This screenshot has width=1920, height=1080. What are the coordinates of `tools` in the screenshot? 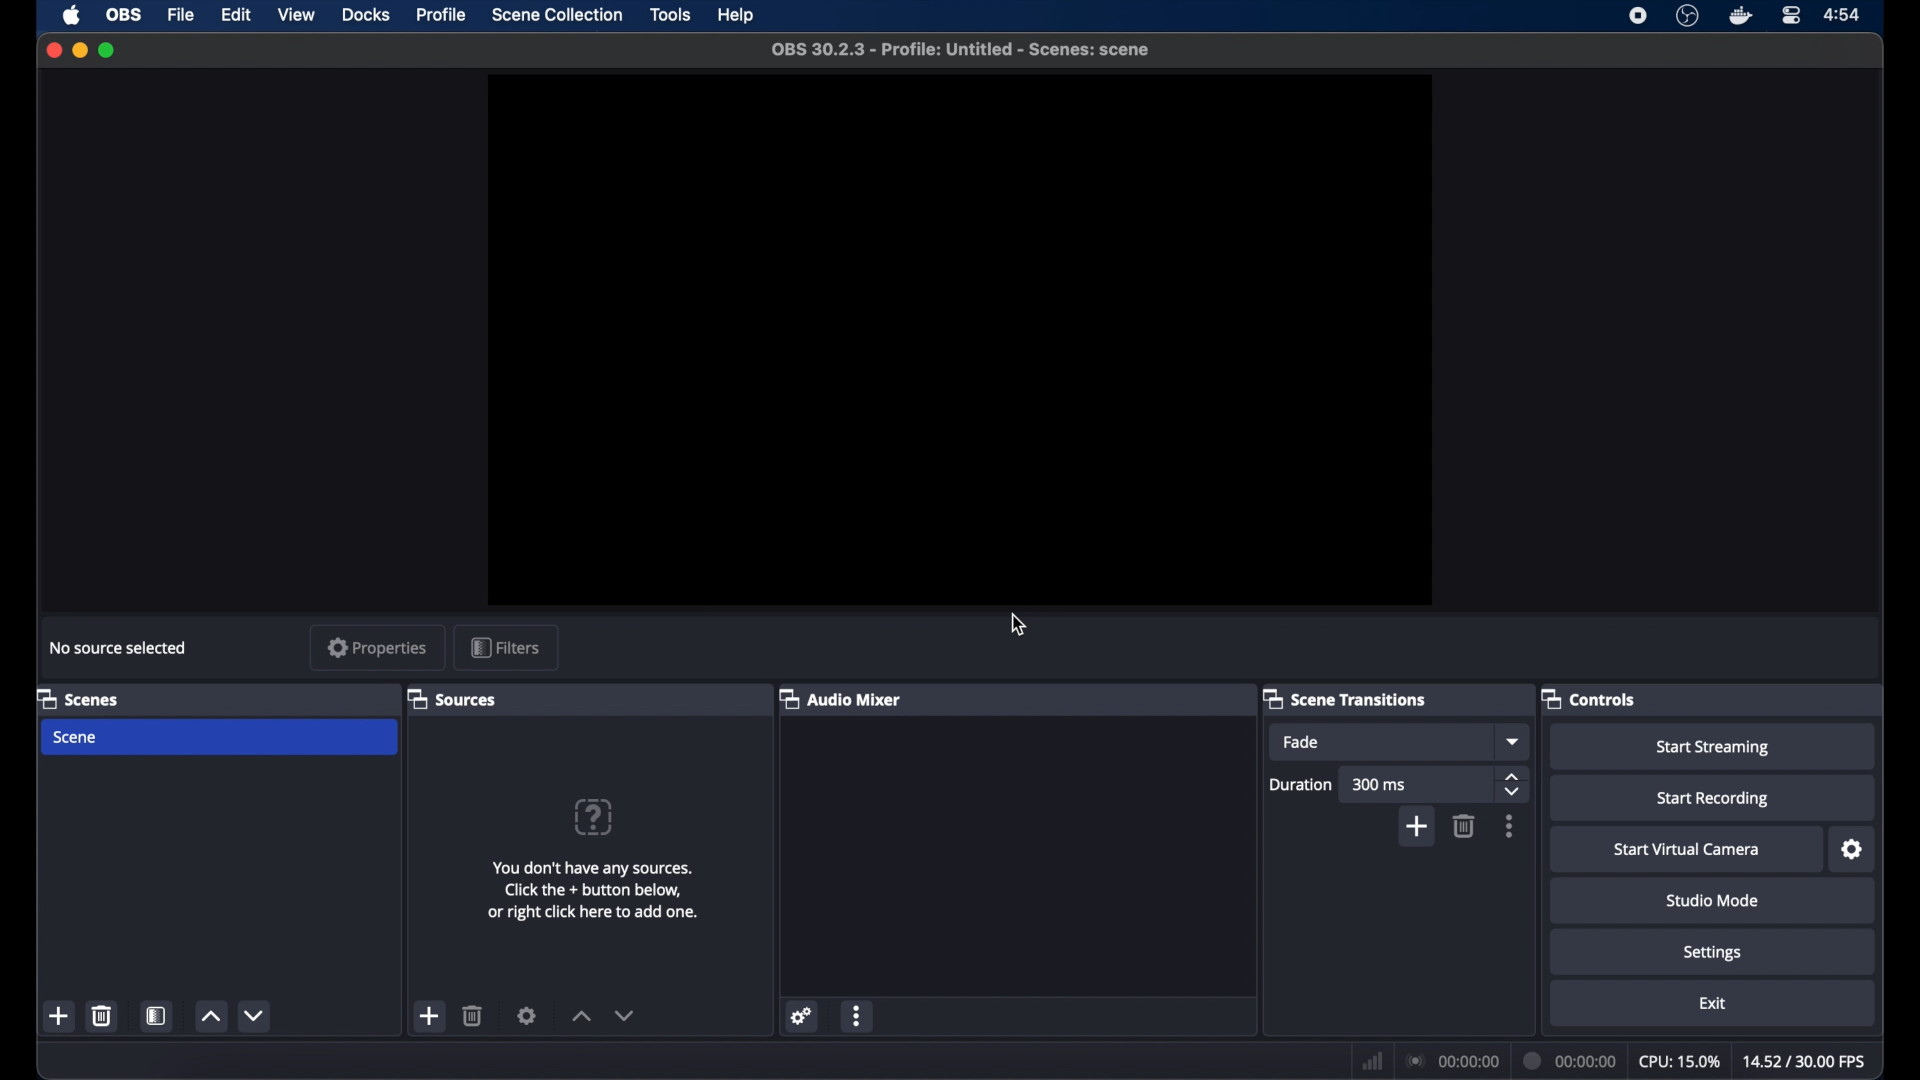 It's located at (670, 15).